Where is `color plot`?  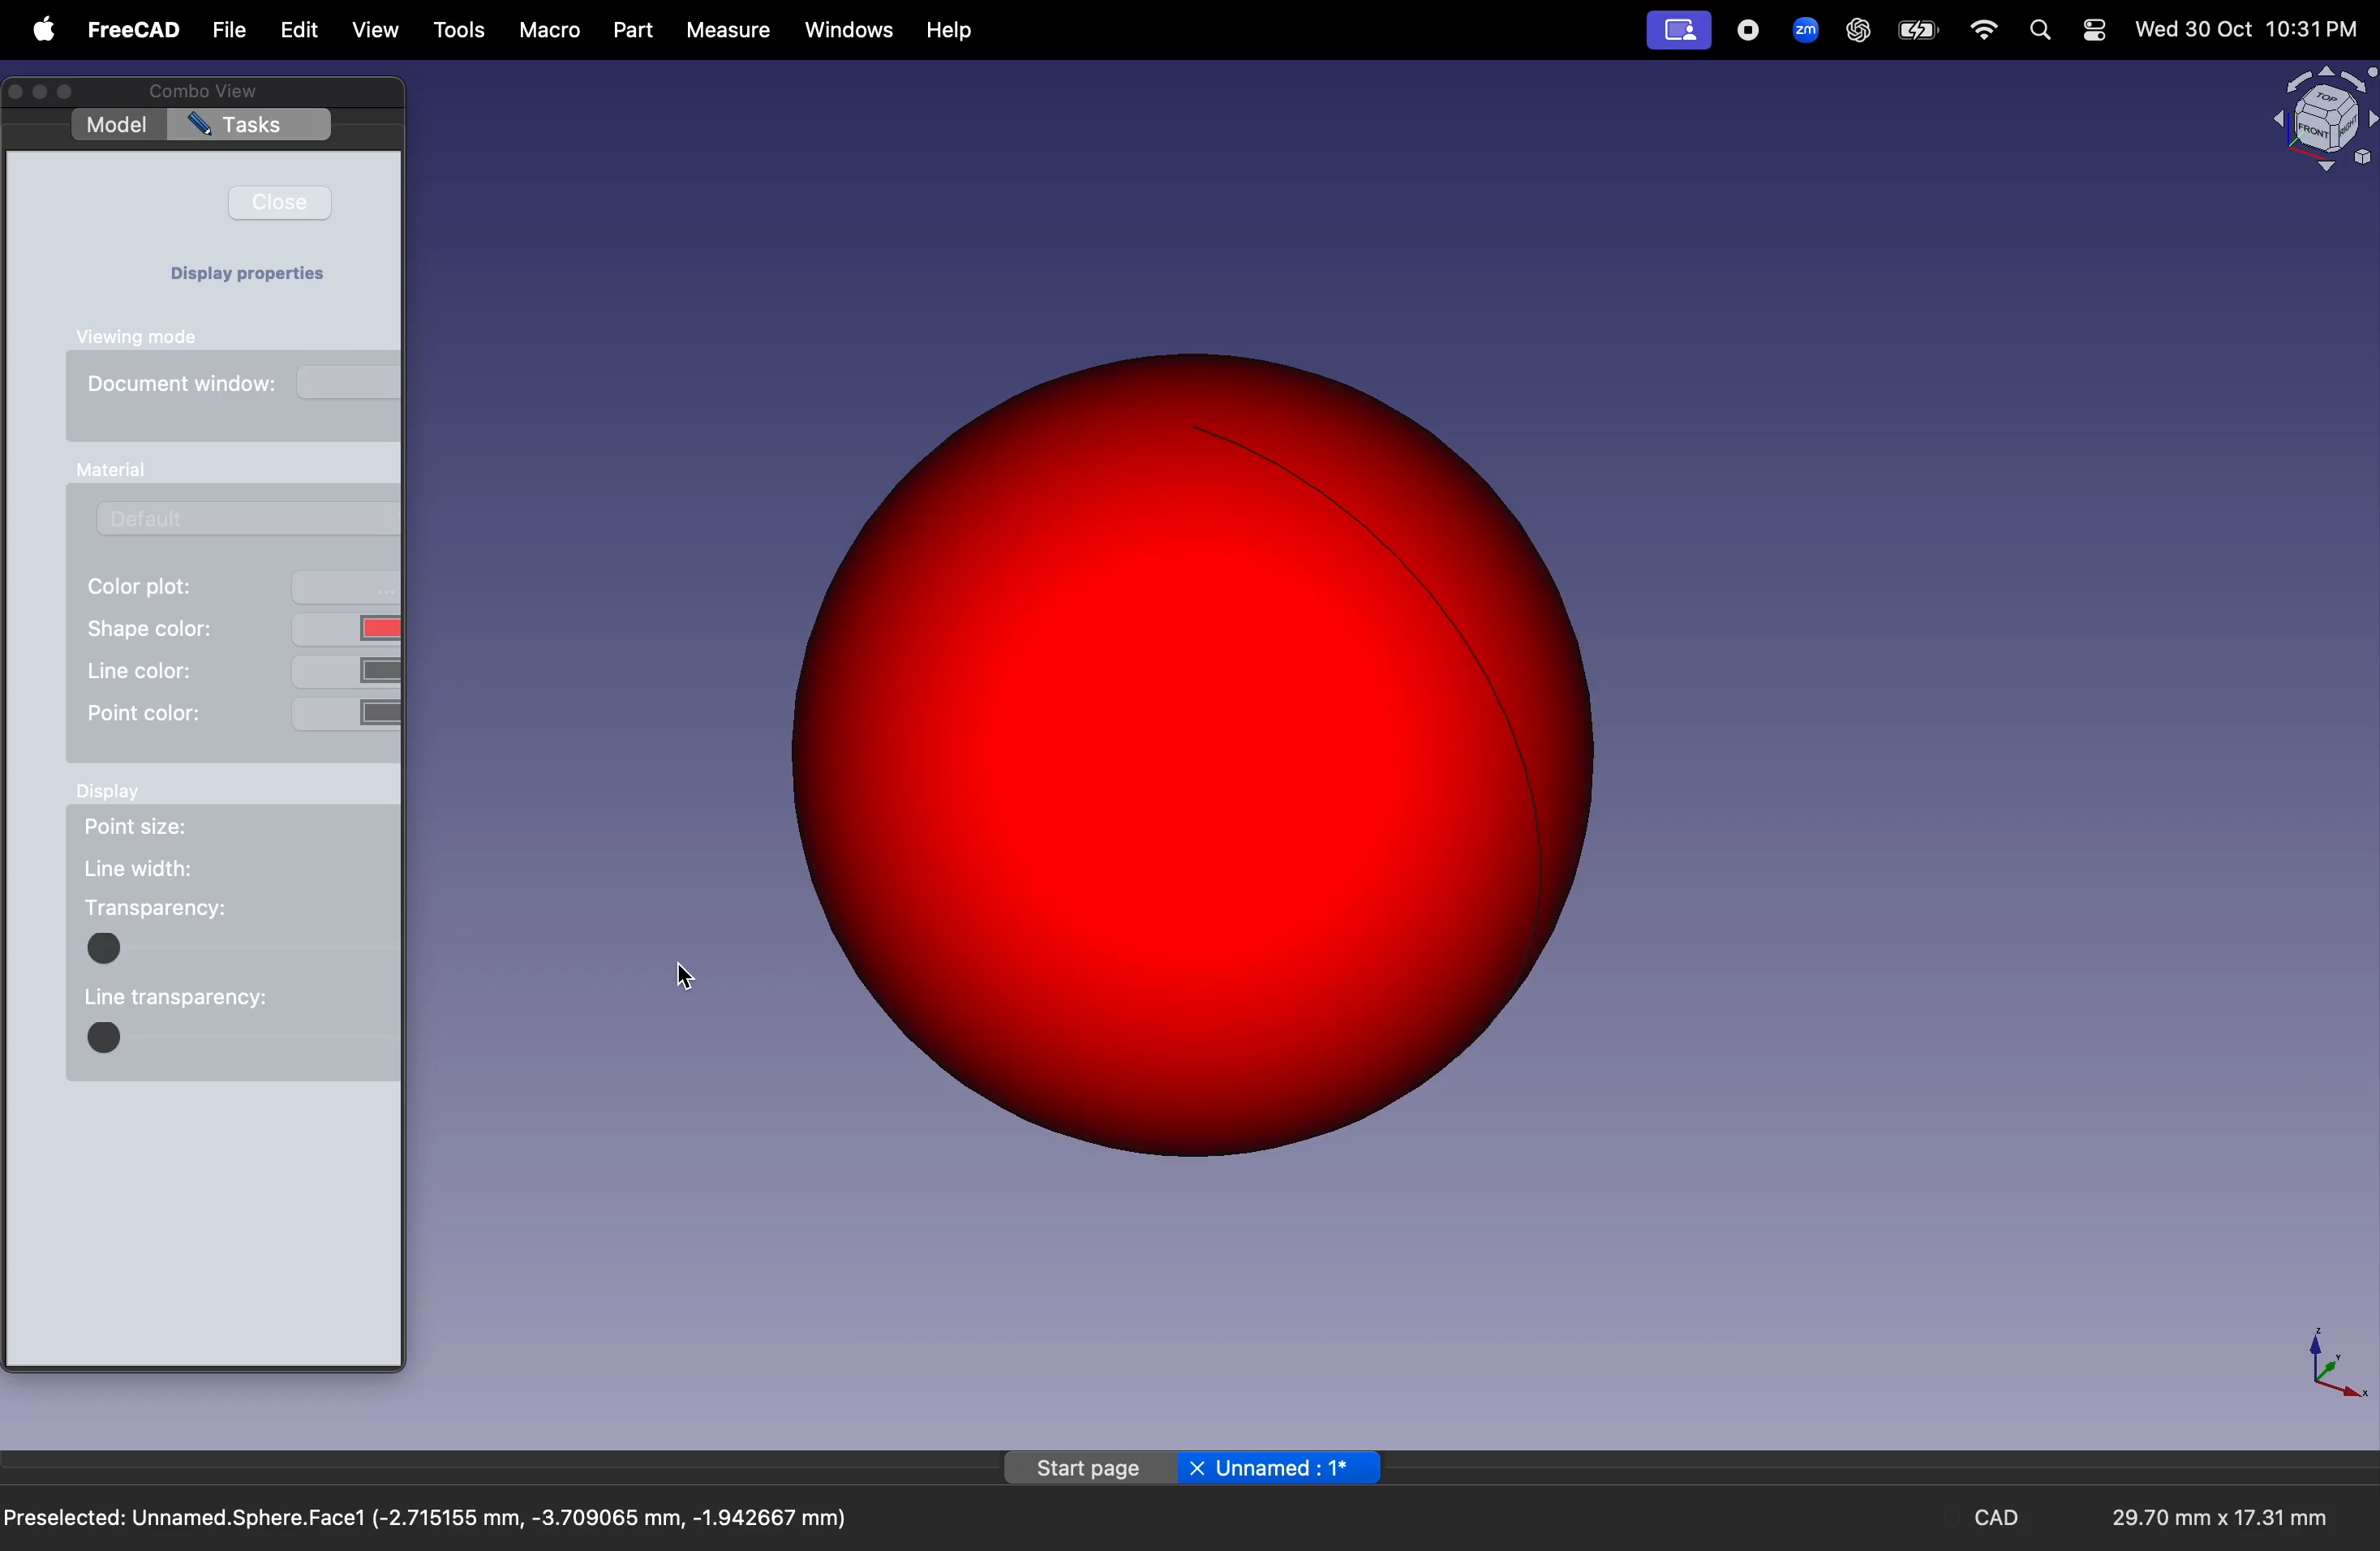 color plot is located at coordinates (236, 584).